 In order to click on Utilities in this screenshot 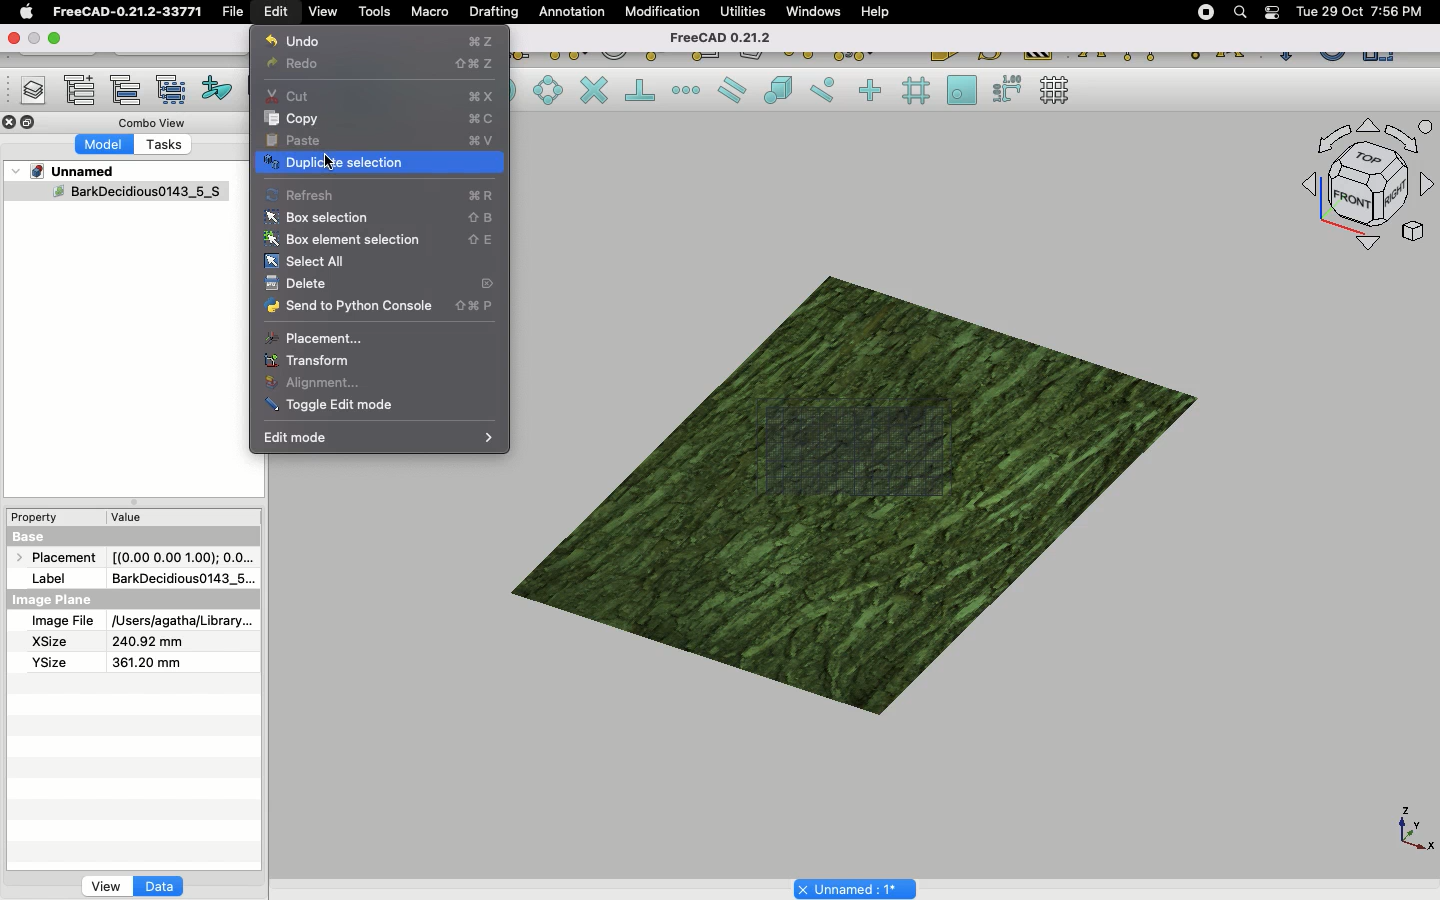, I will do `click(743, 12)`.